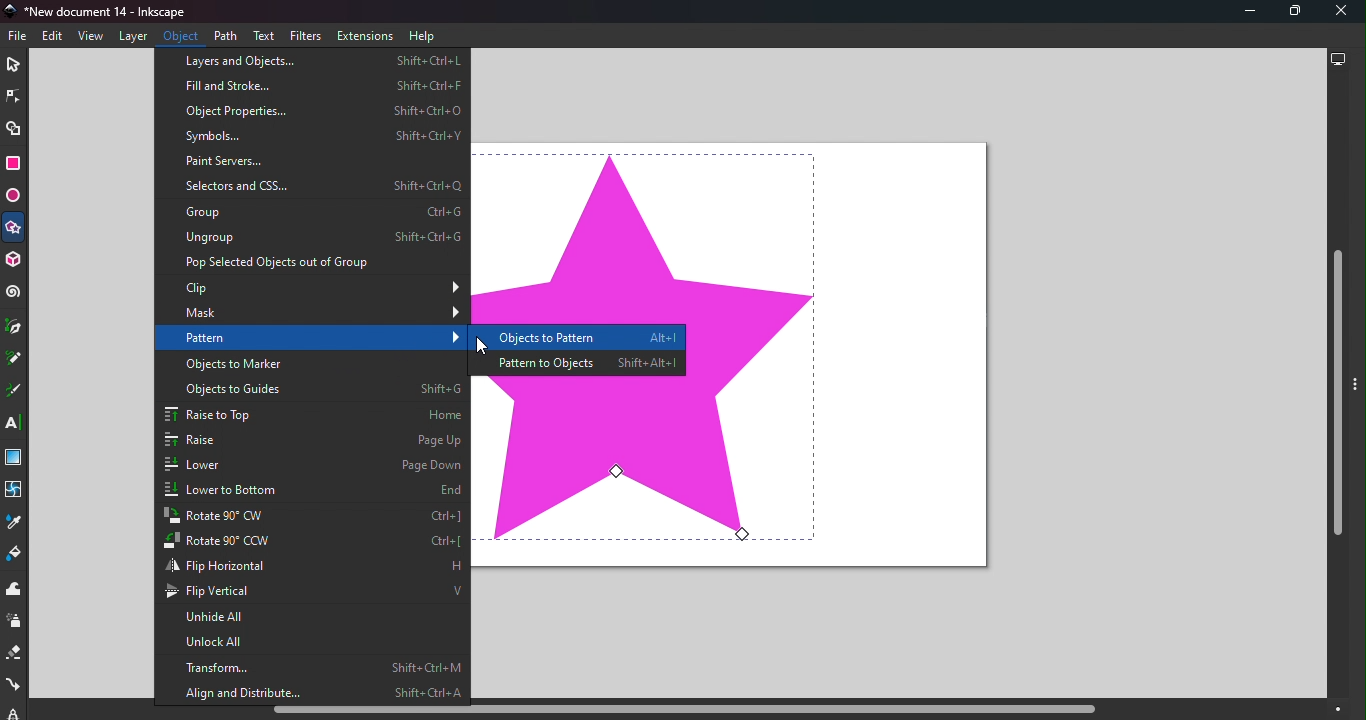  I want to click on Horizontal scroll bar, so click(676, 710).